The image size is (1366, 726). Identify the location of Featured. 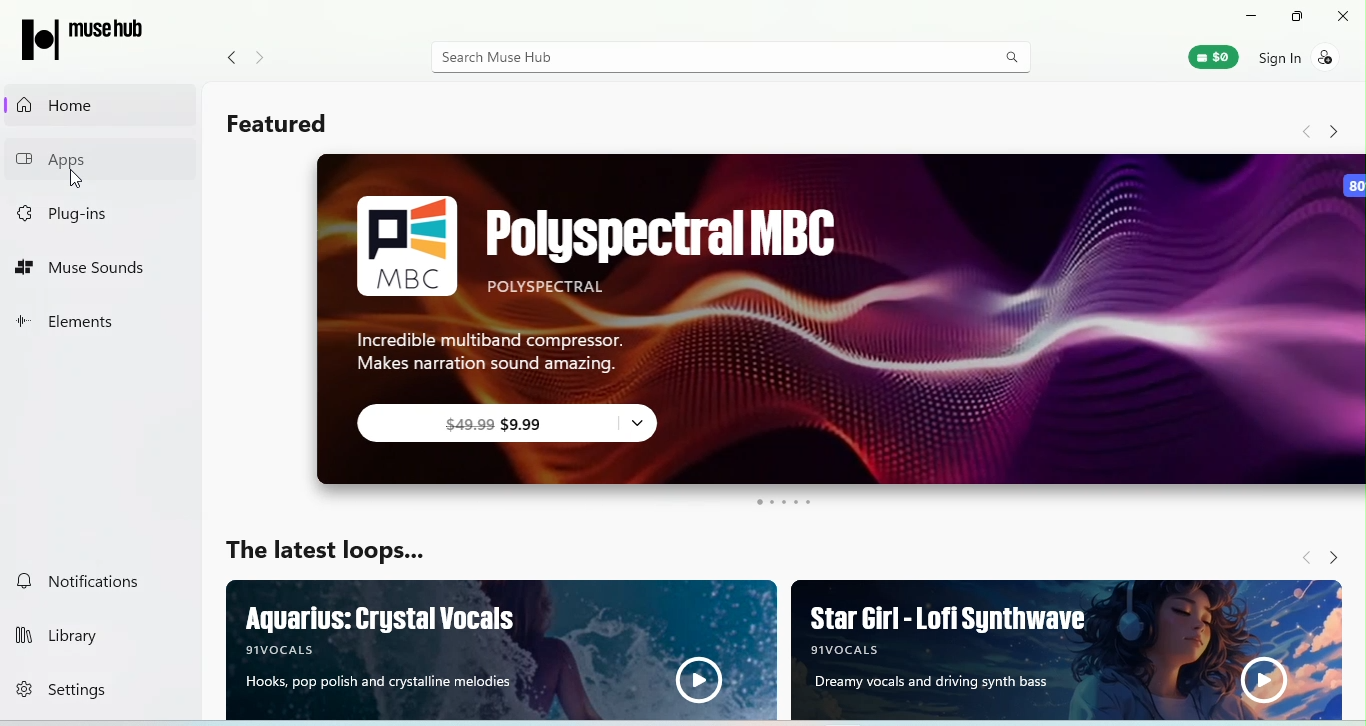
(295, 129).